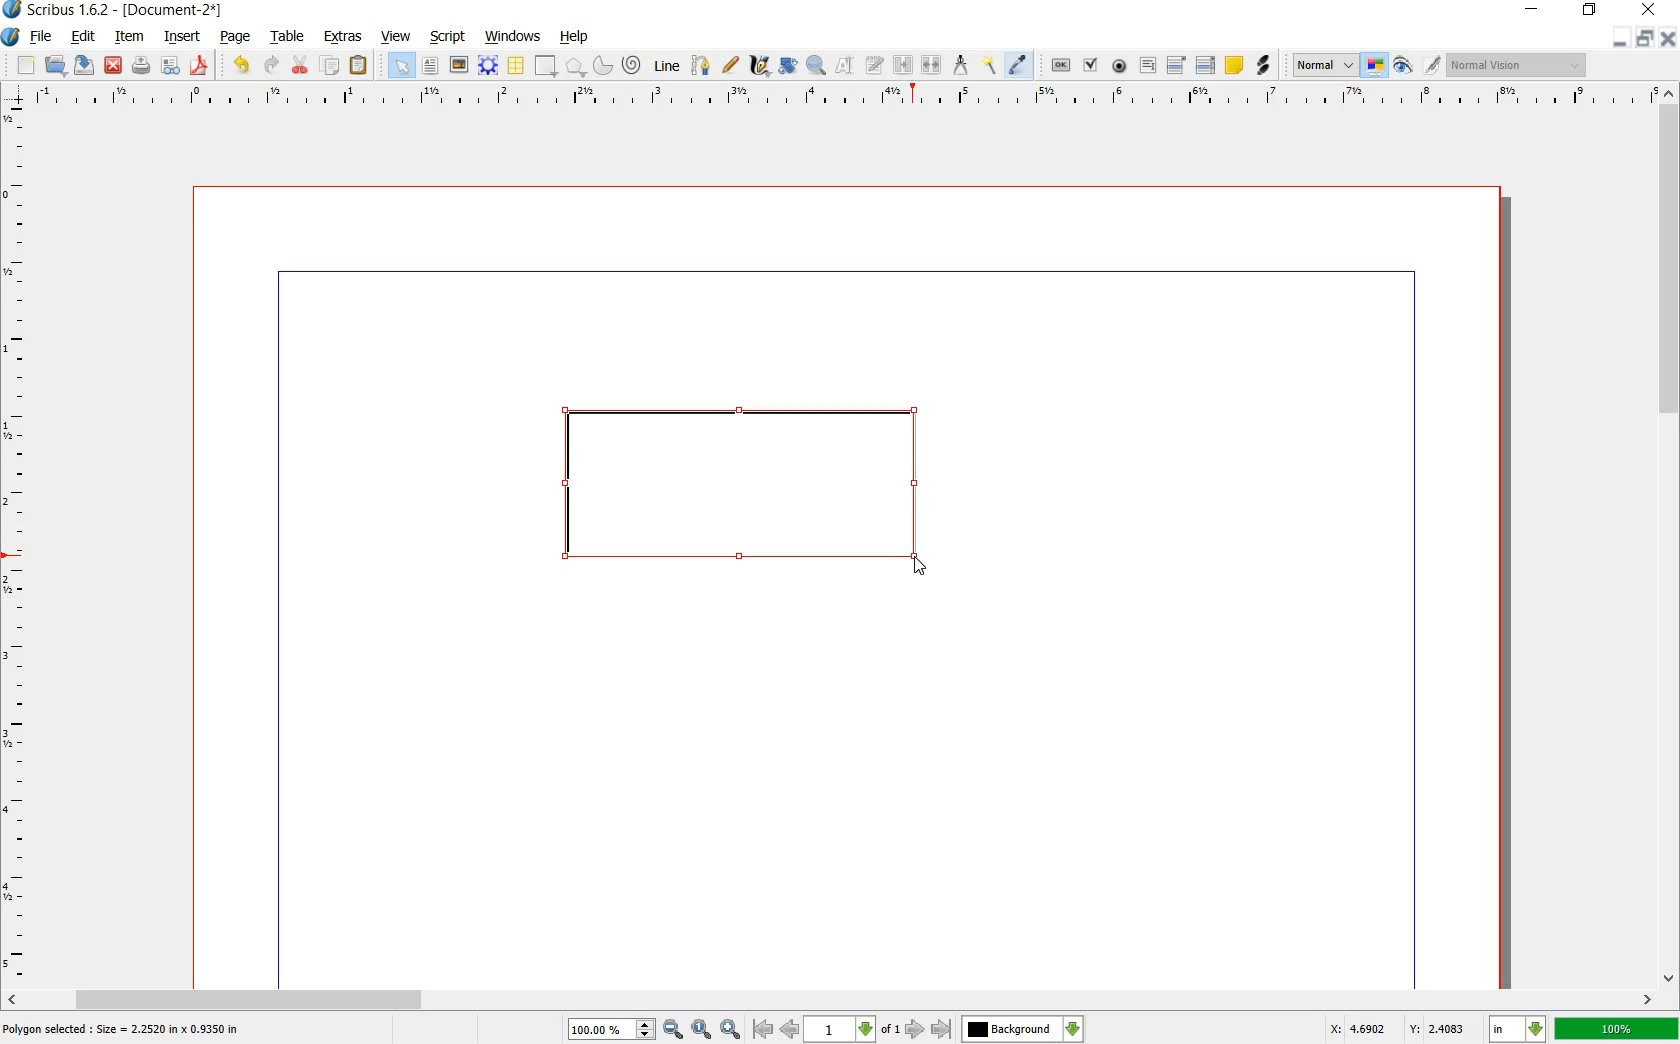 The image size is (1680, 1044). Describe the element at coordinates (1399, 1030) in the screenshot. I see `X: 4.6902 Y: 2.4083` at that location.